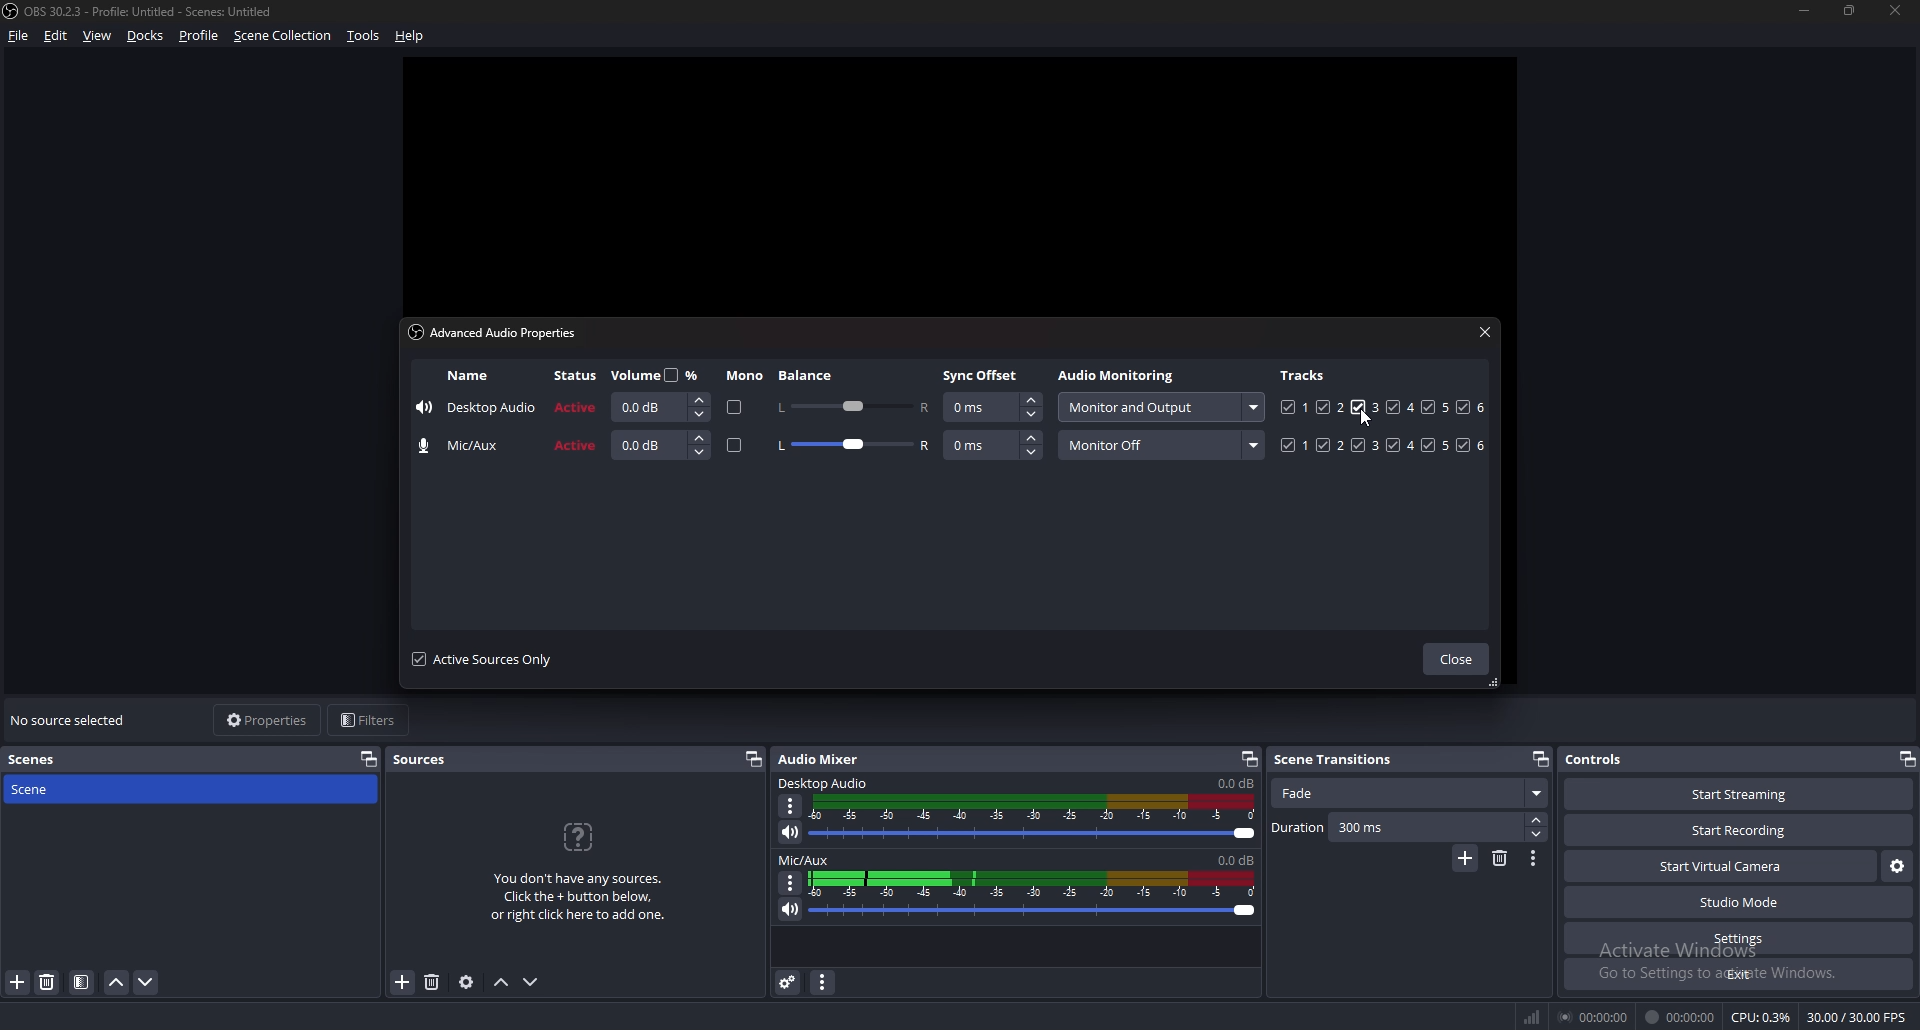 The width and height of the screenshot is (1920, 1030). Describe the element at coordinates (826, 784) in the screenshot. I see `desktop audio` at that location.